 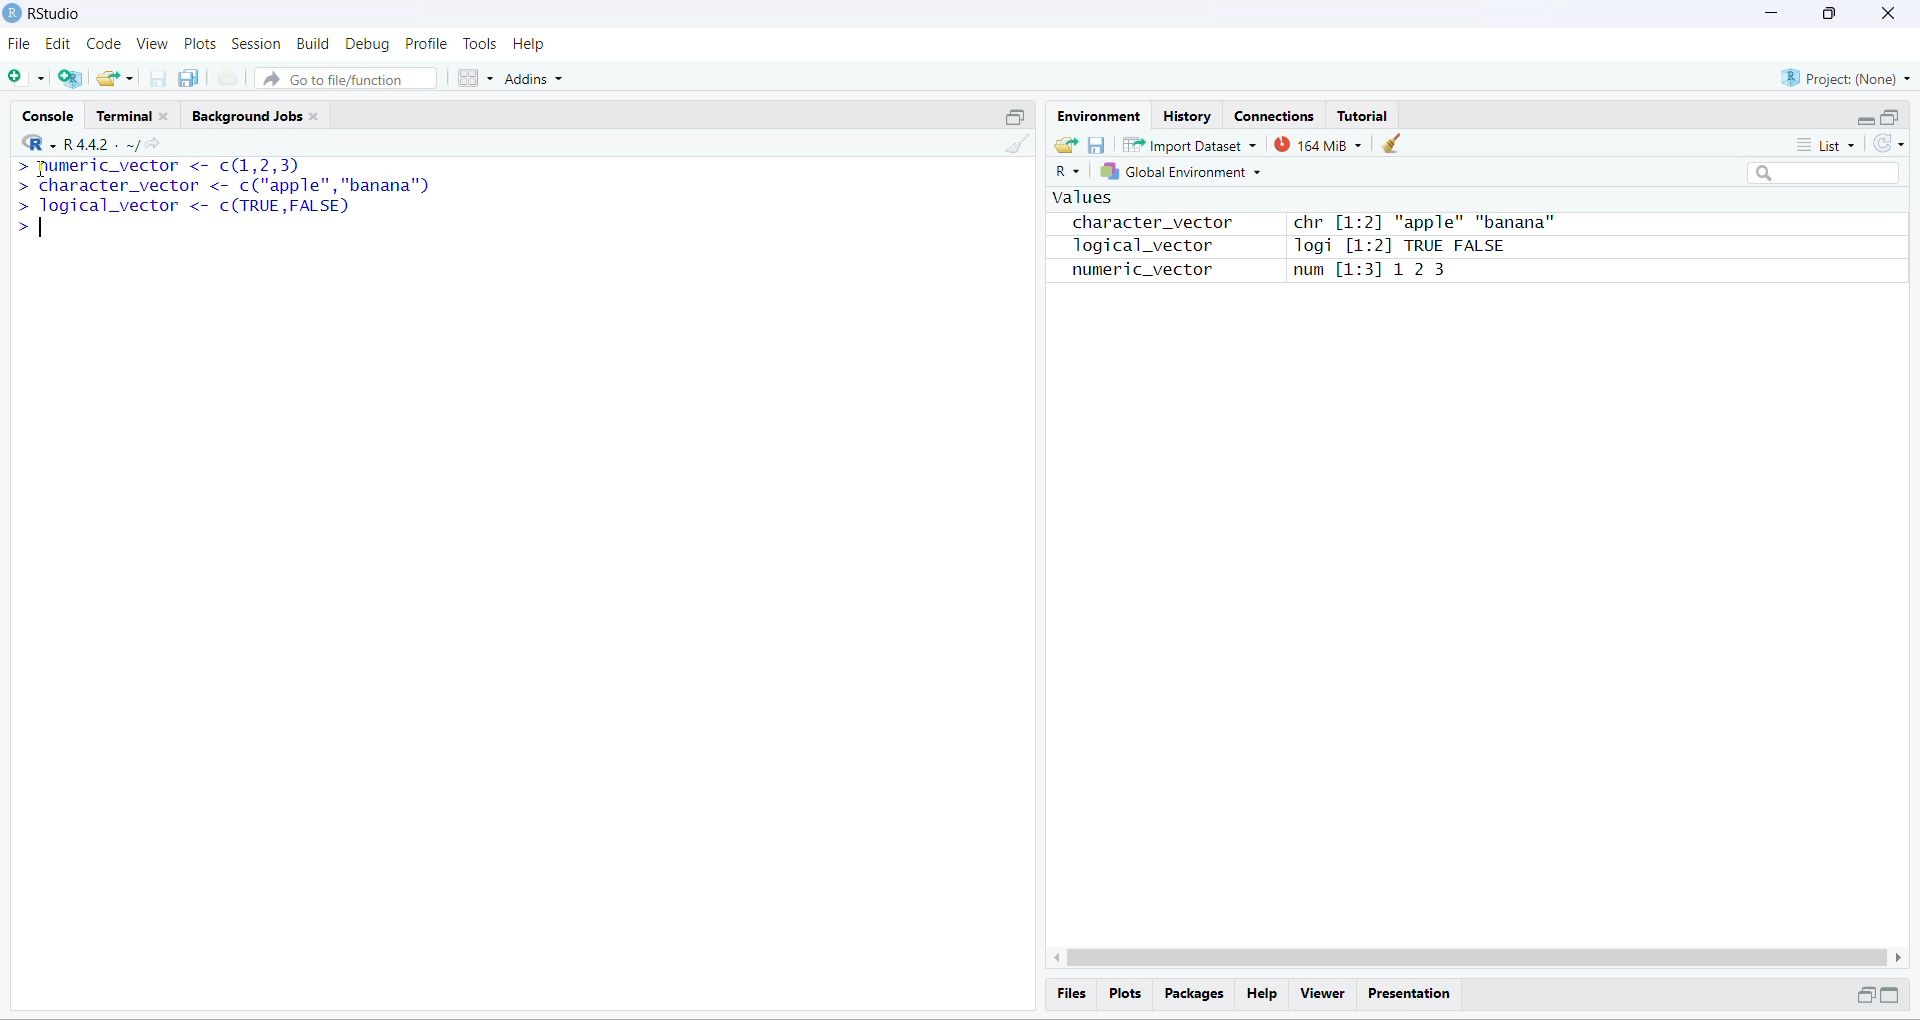 What do you see at coordinates (1411, 995) in the screenshot?
I see `Presentation` at bounding box center [1411, 995].